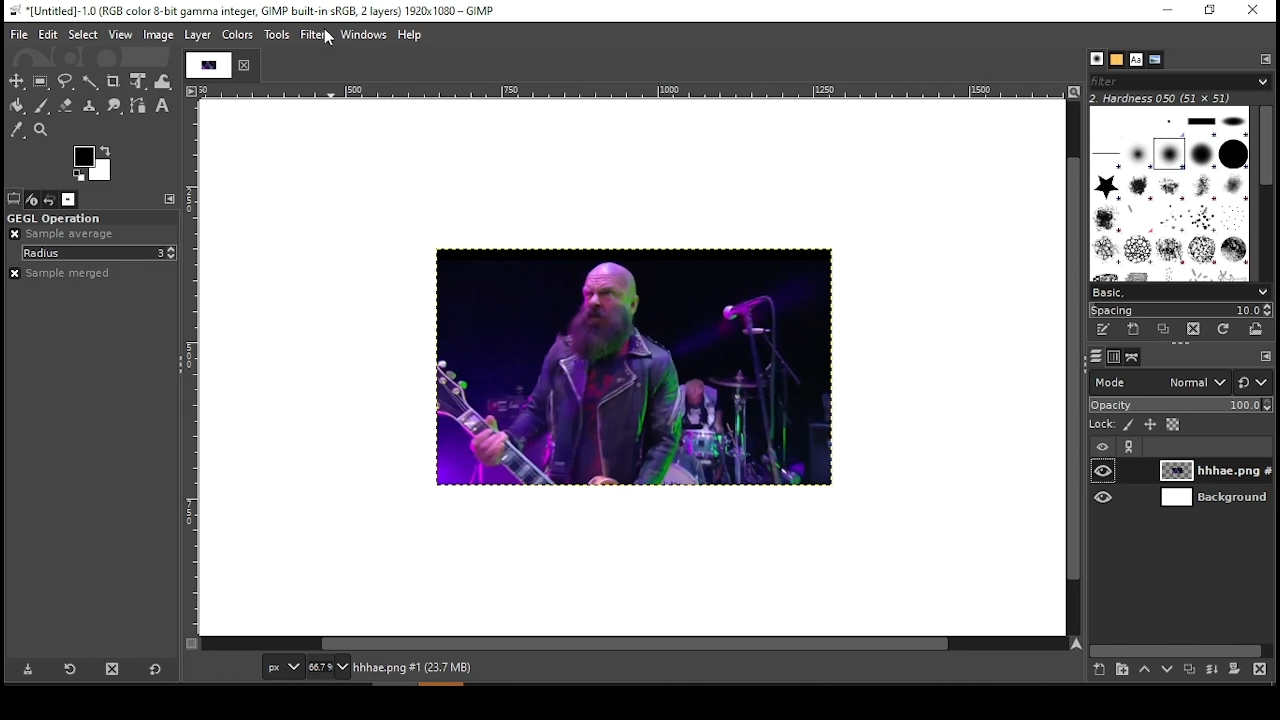 This screenshot has height=720, width=1280. I want to click on view, so click(120, 35).